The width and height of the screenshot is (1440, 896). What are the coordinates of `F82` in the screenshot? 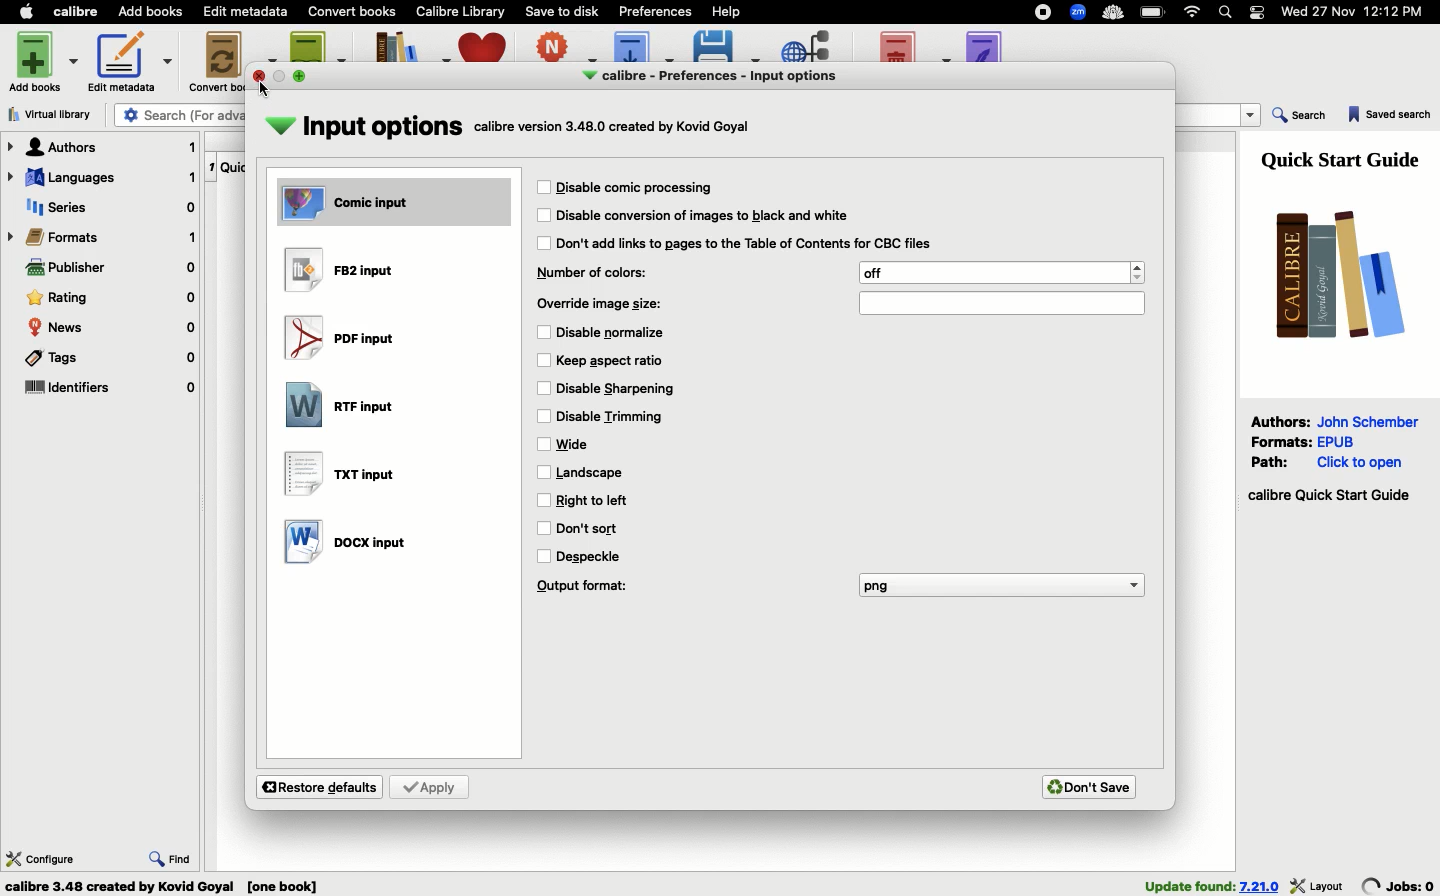 It's located at (344, 270).